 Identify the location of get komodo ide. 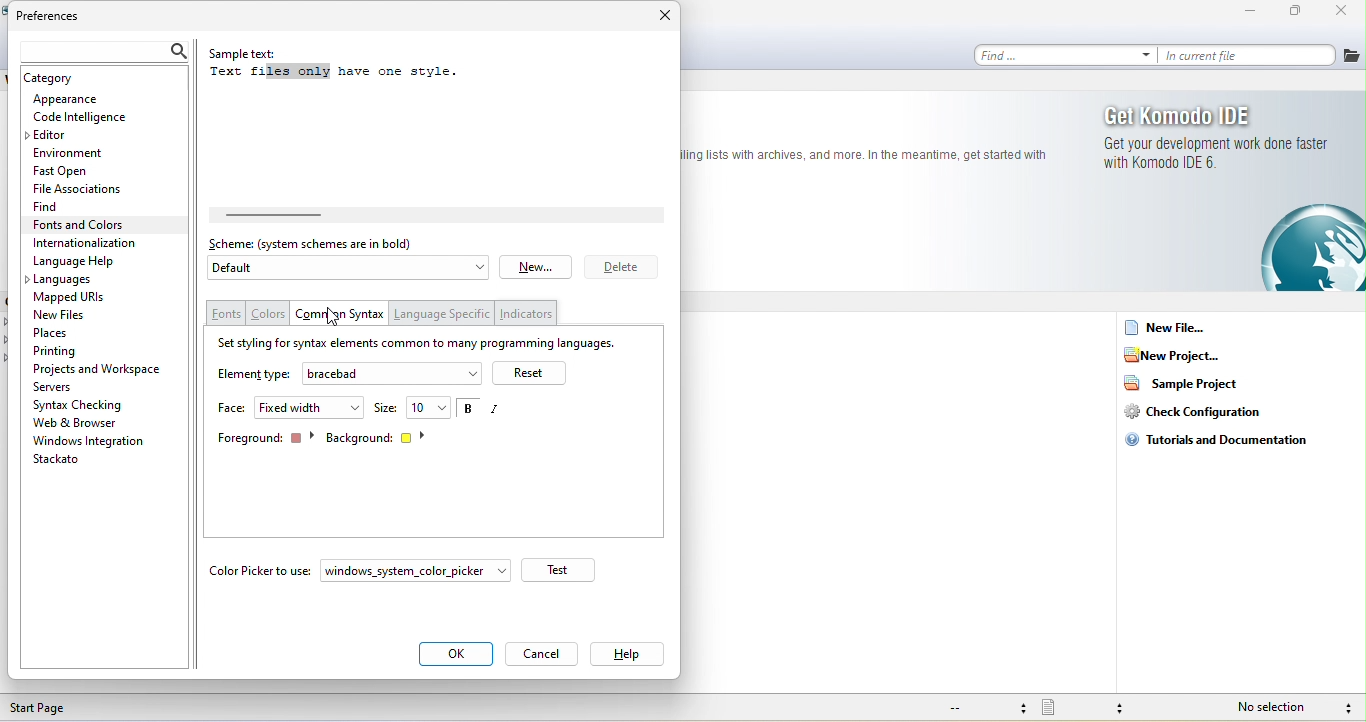
(1229, 195).